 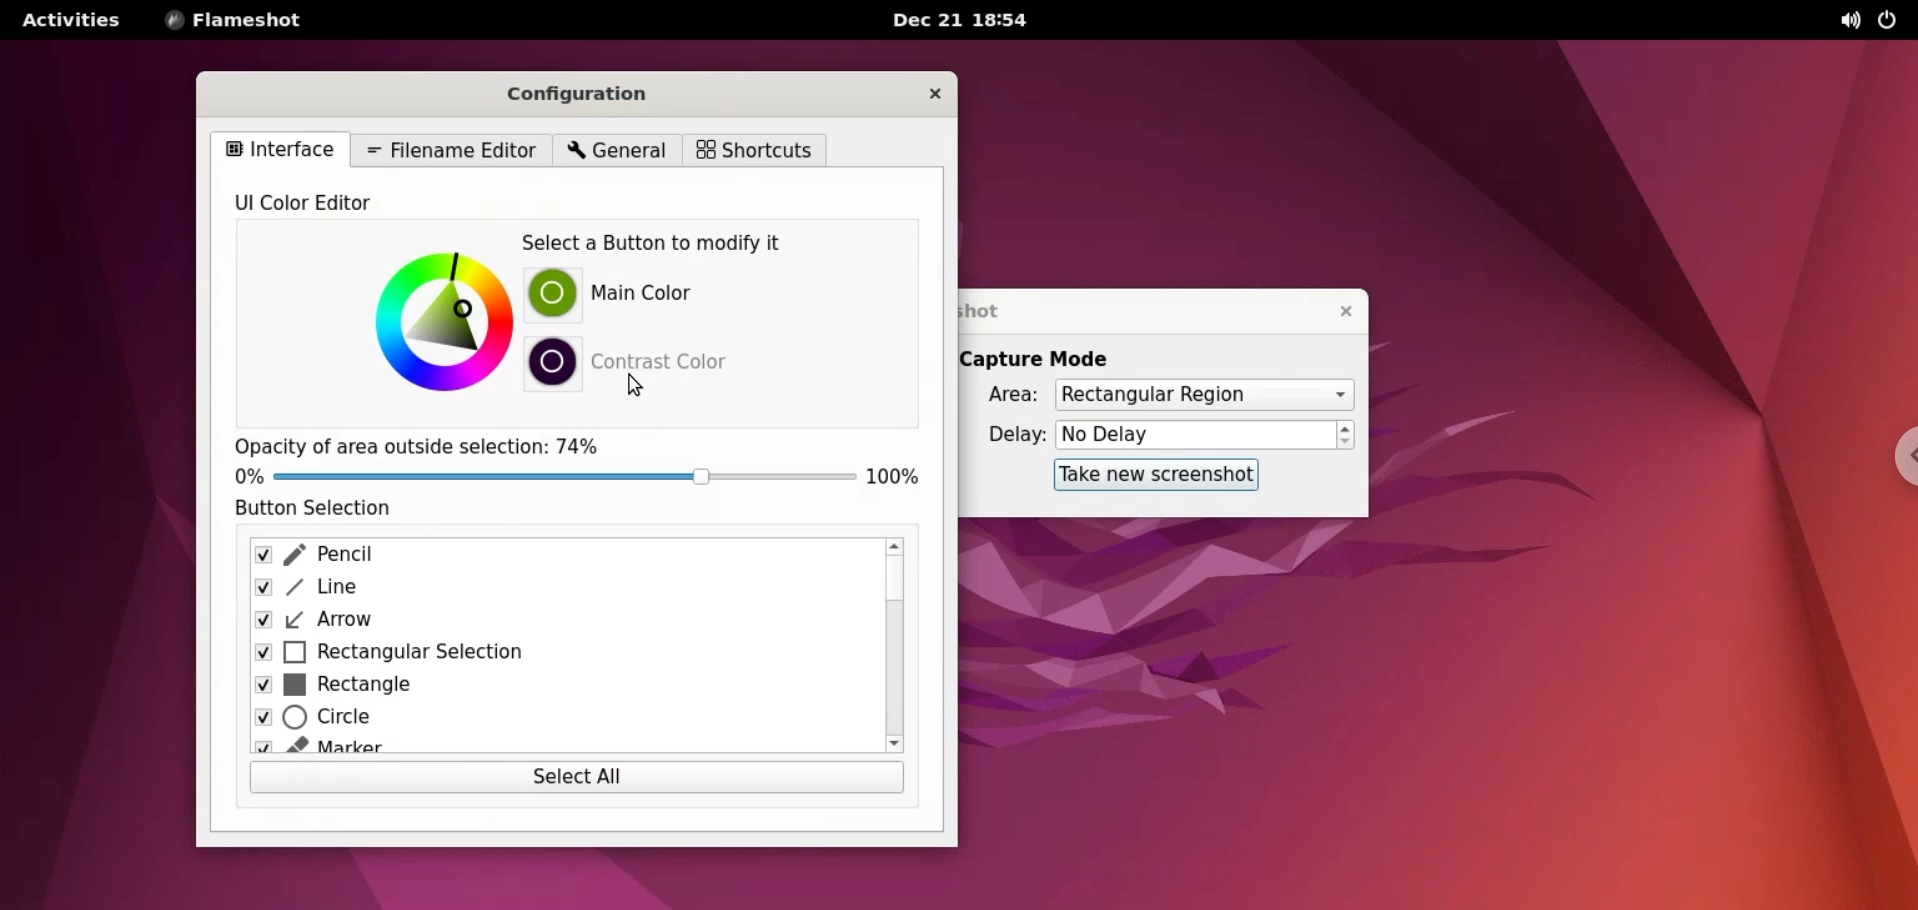 What do you see at coordinates (284, 150) in the screenshot?
I see `interface ` at bounding box center [284, 150].